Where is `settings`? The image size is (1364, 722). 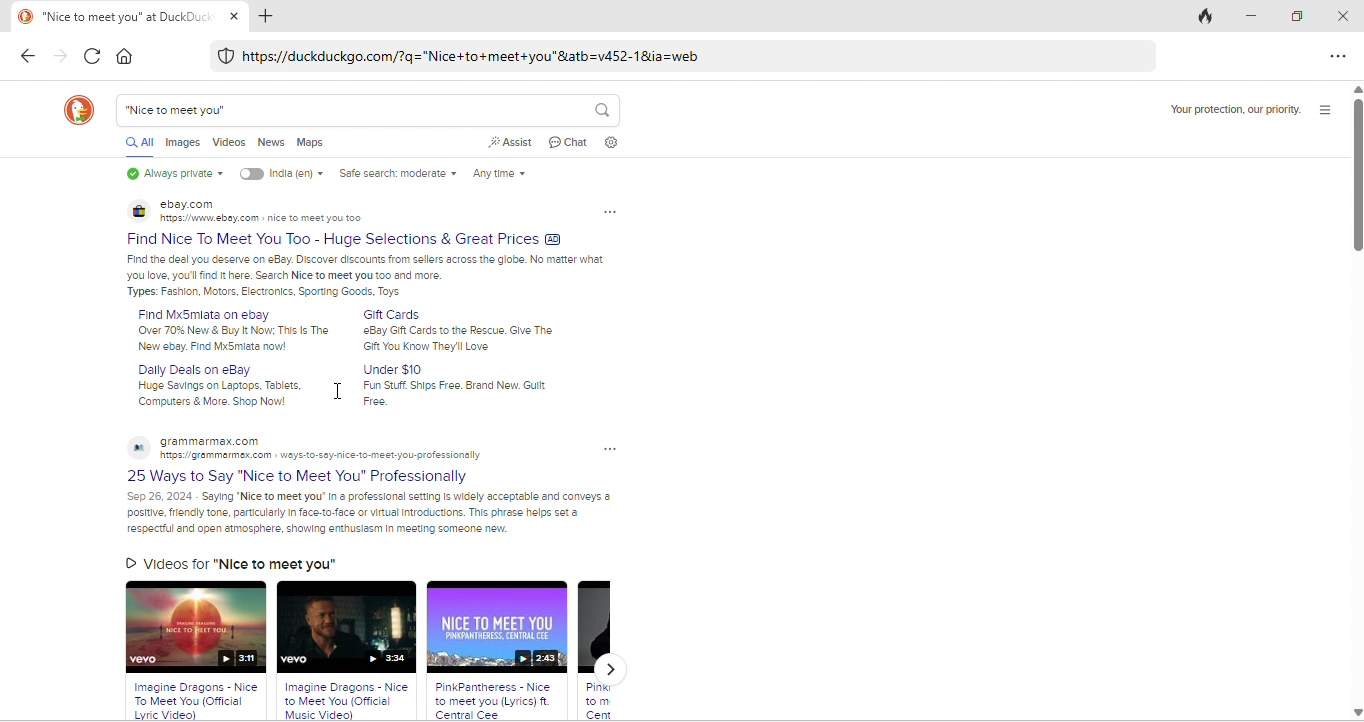 settings is located at coordinates (613, 142).